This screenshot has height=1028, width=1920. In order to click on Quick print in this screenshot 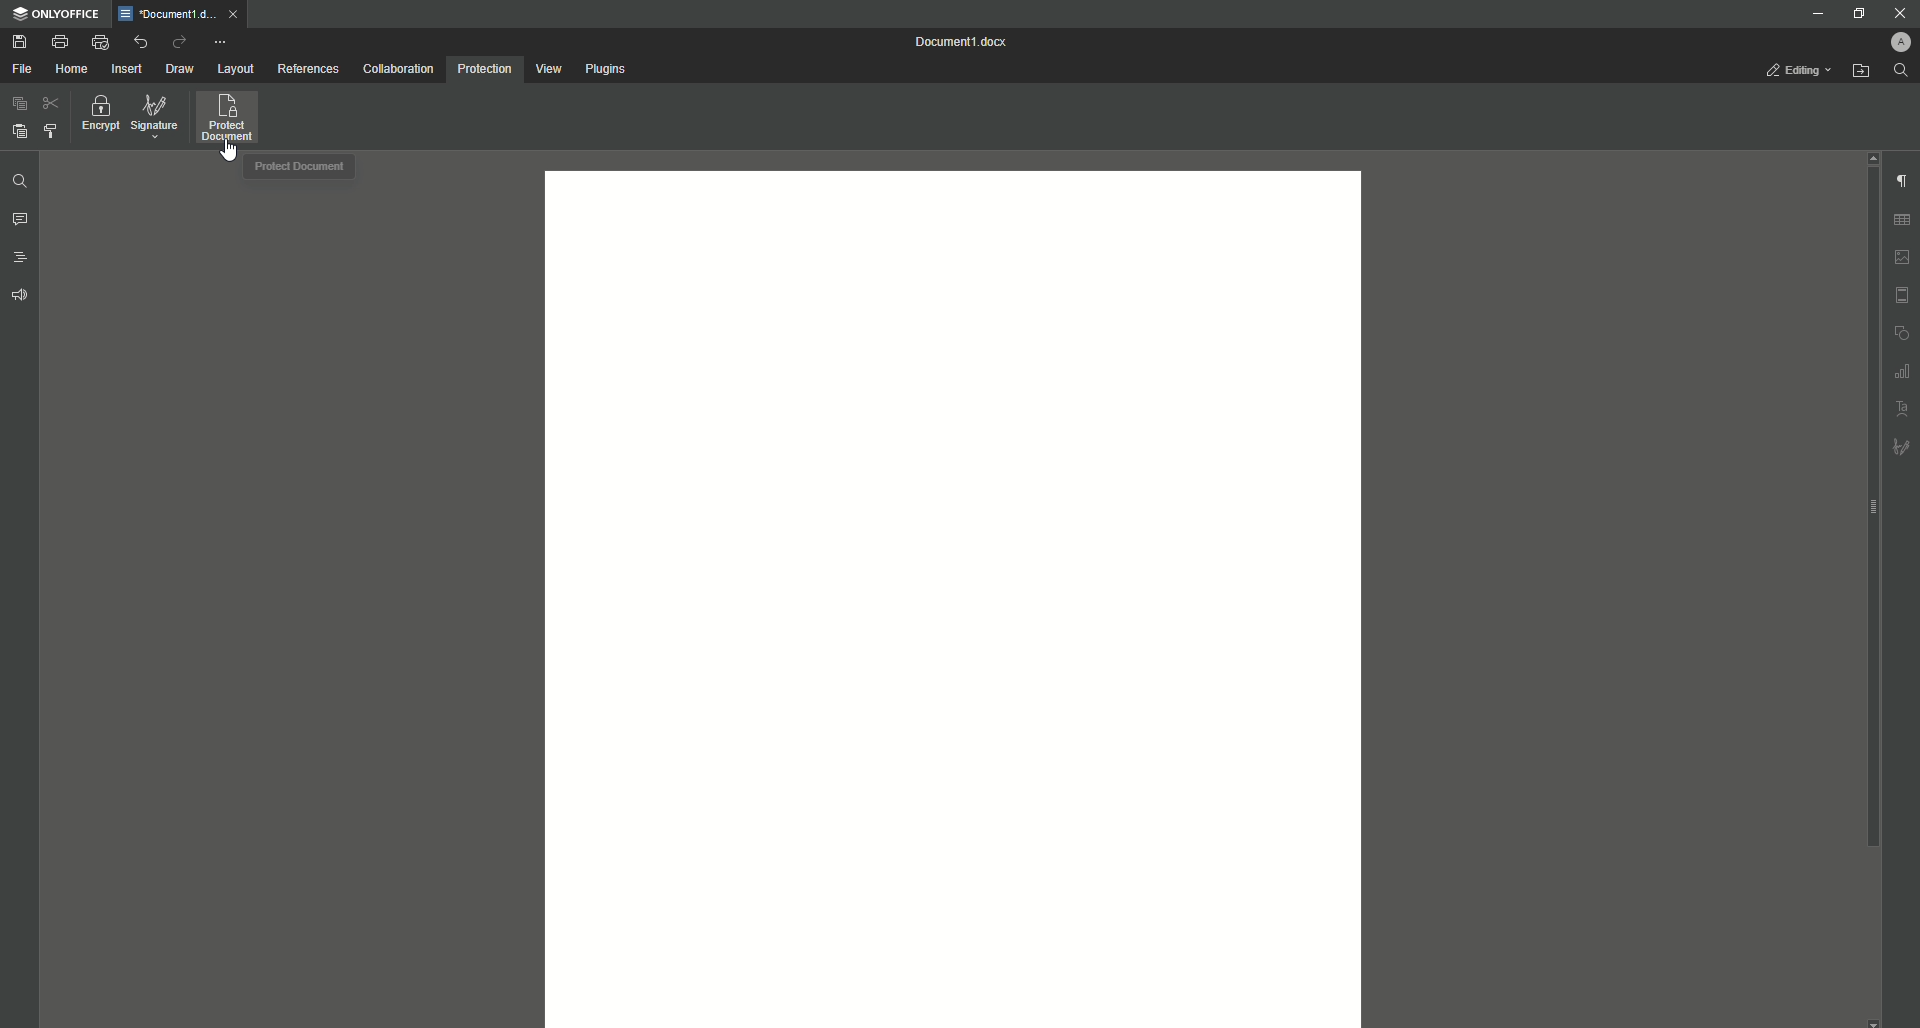, I will do `click(98, 41)`.